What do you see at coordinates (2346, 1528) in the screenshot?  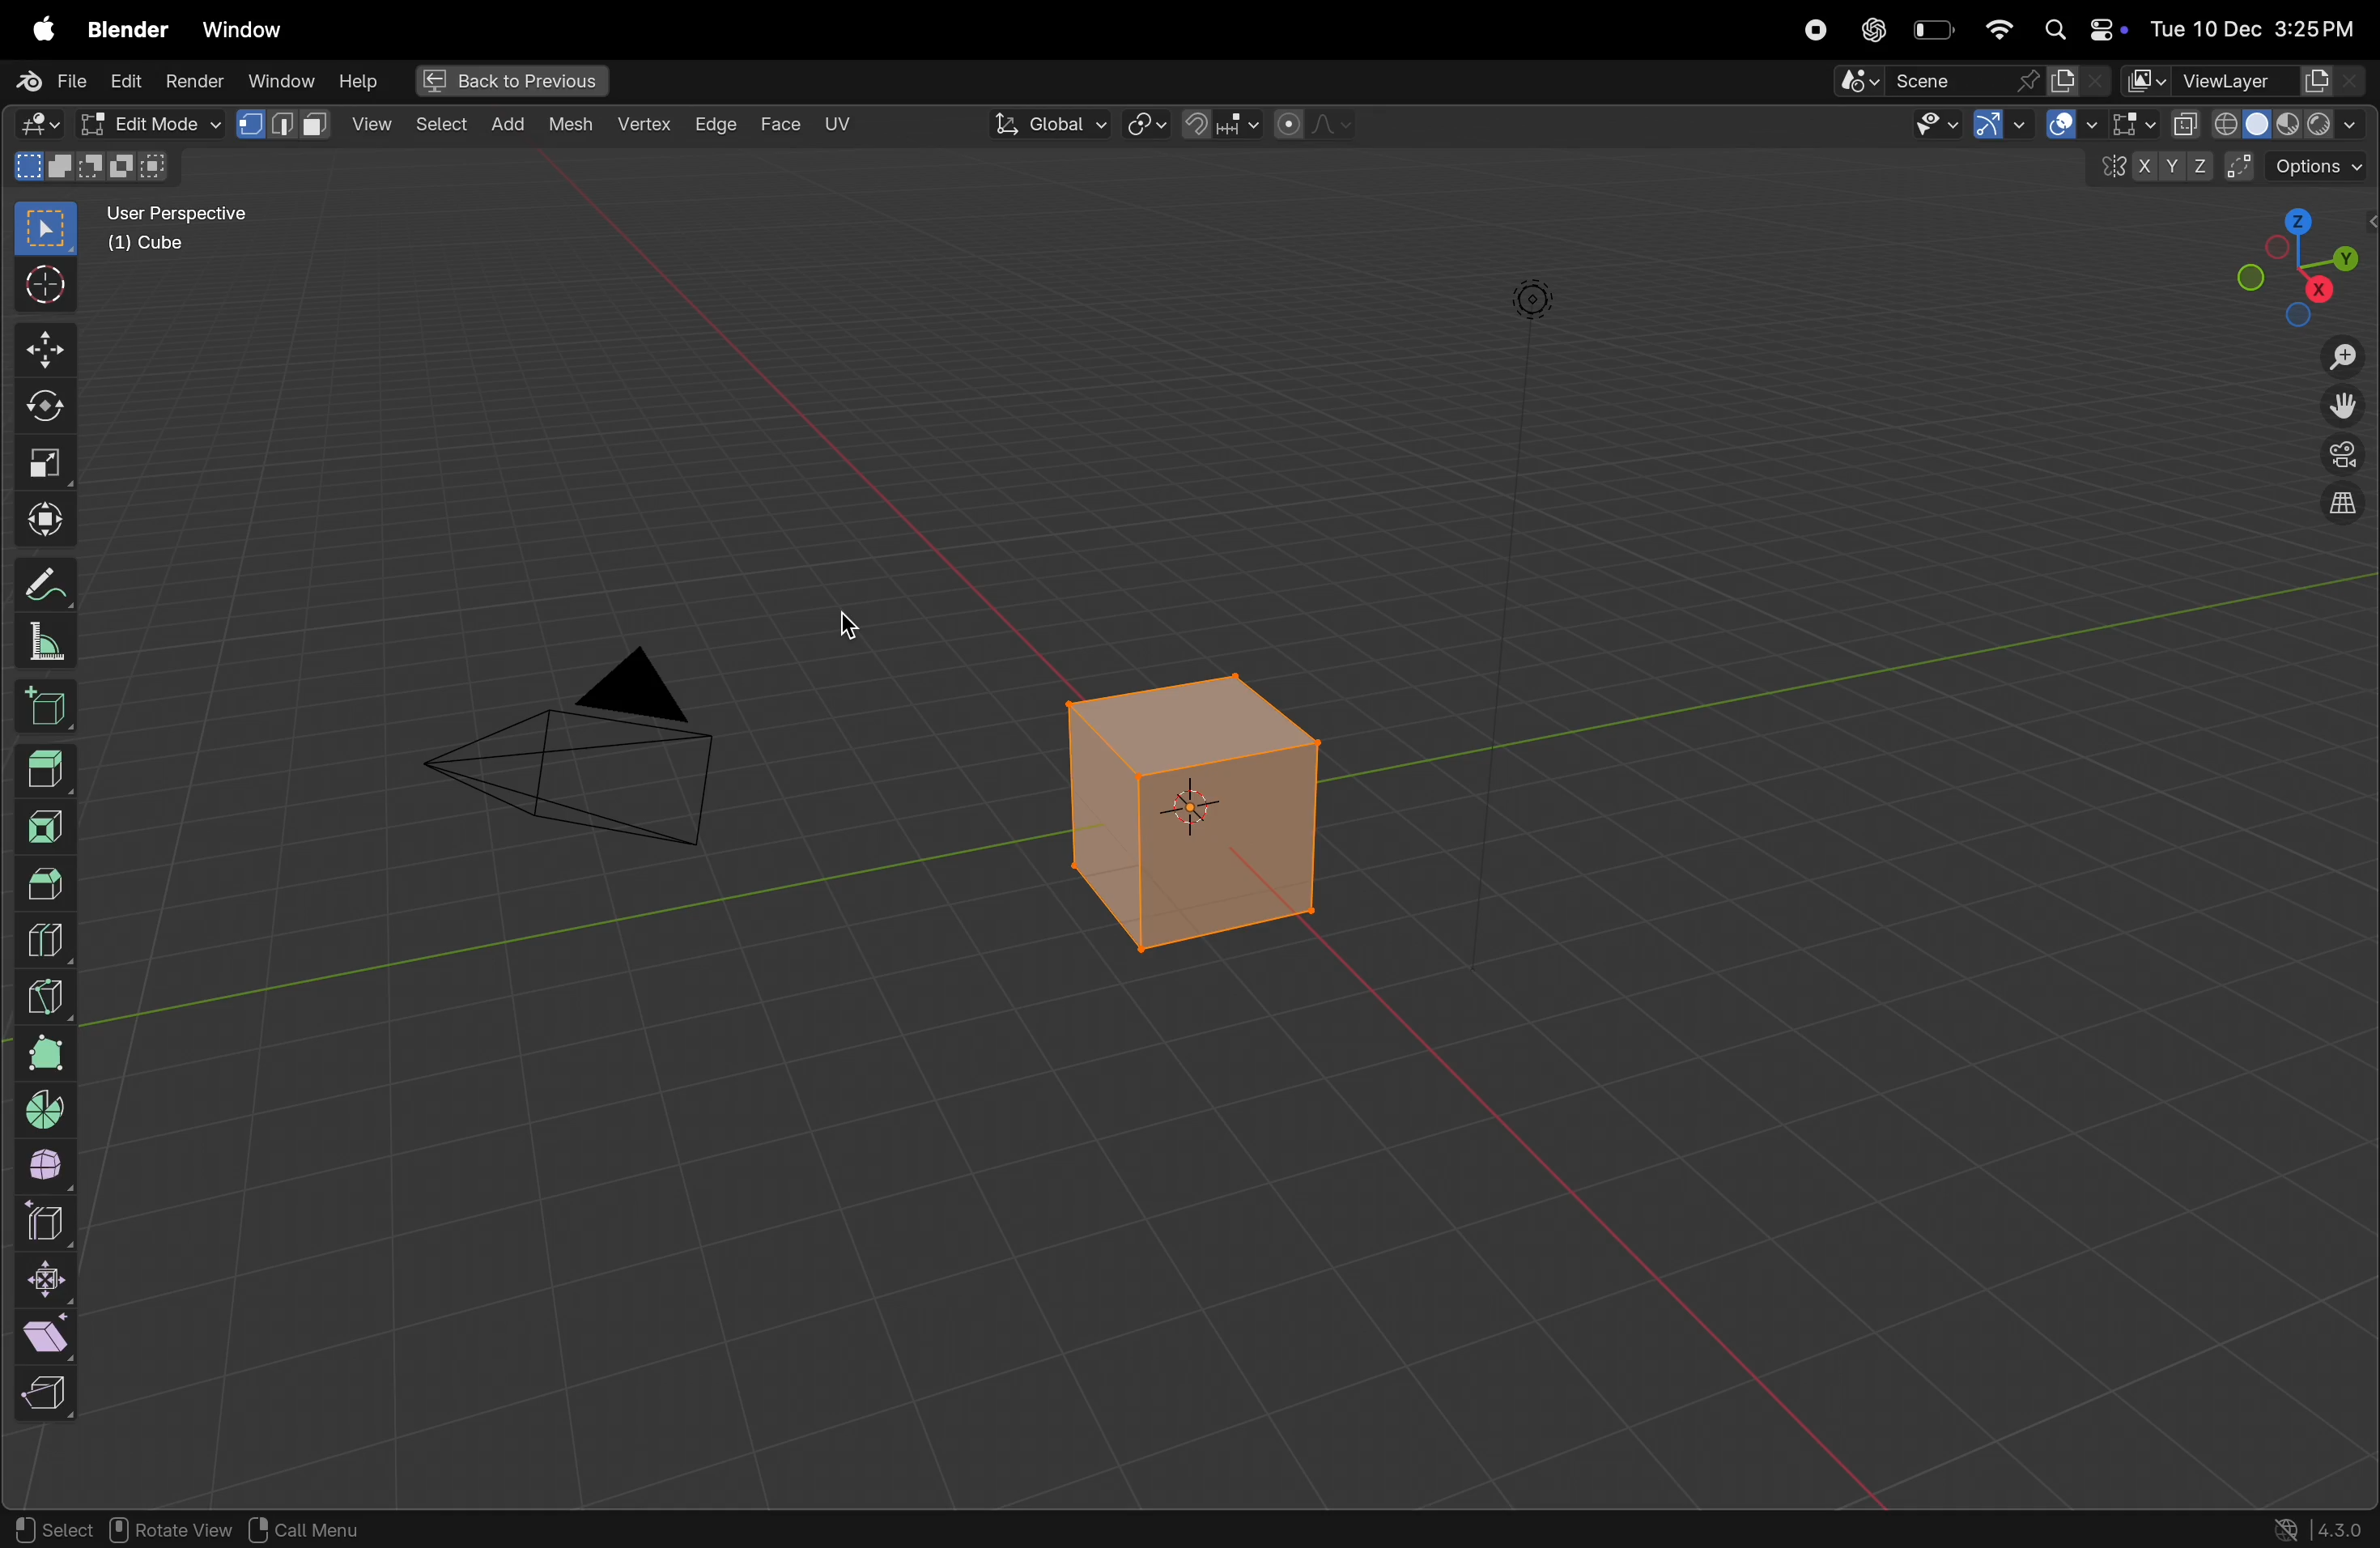 I see `4.3.0` at bounding box center [2346, 1528].